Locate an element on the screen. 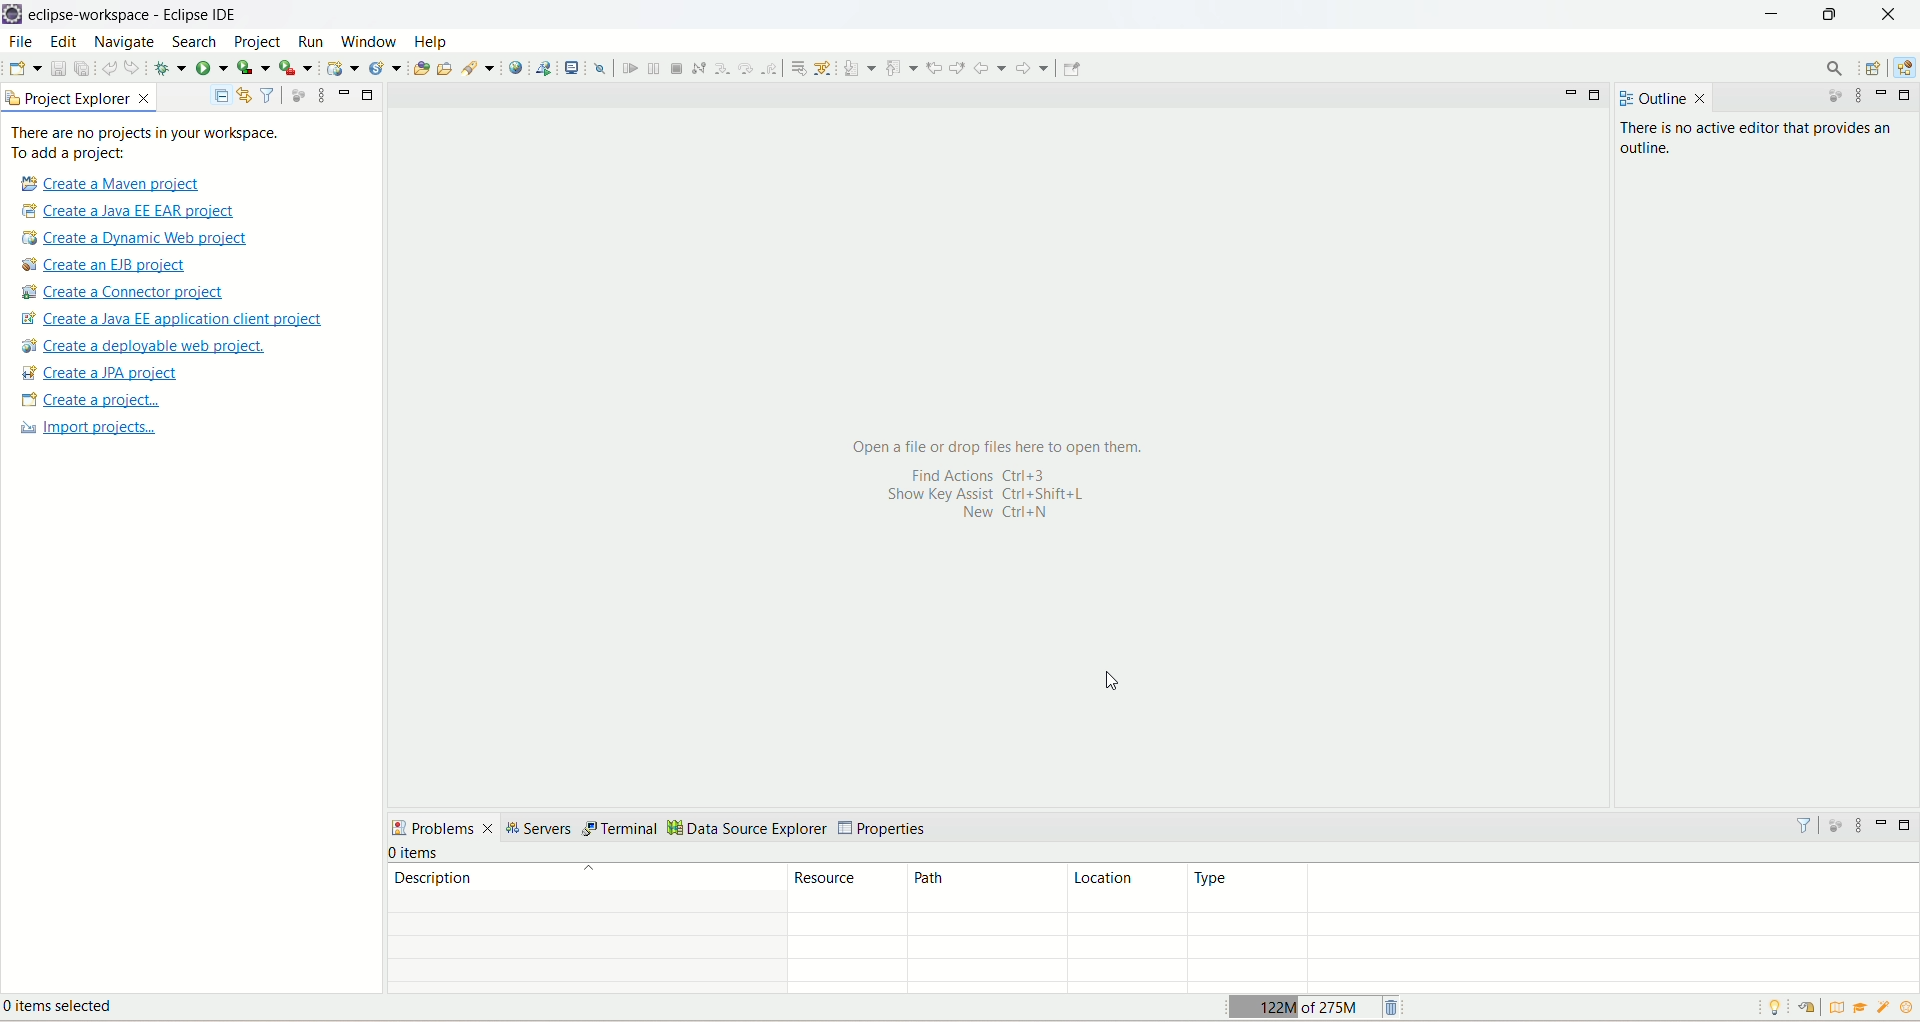 The height and width of the screenshot is (1022, 1920). step into is located at coordinates (720, 68).